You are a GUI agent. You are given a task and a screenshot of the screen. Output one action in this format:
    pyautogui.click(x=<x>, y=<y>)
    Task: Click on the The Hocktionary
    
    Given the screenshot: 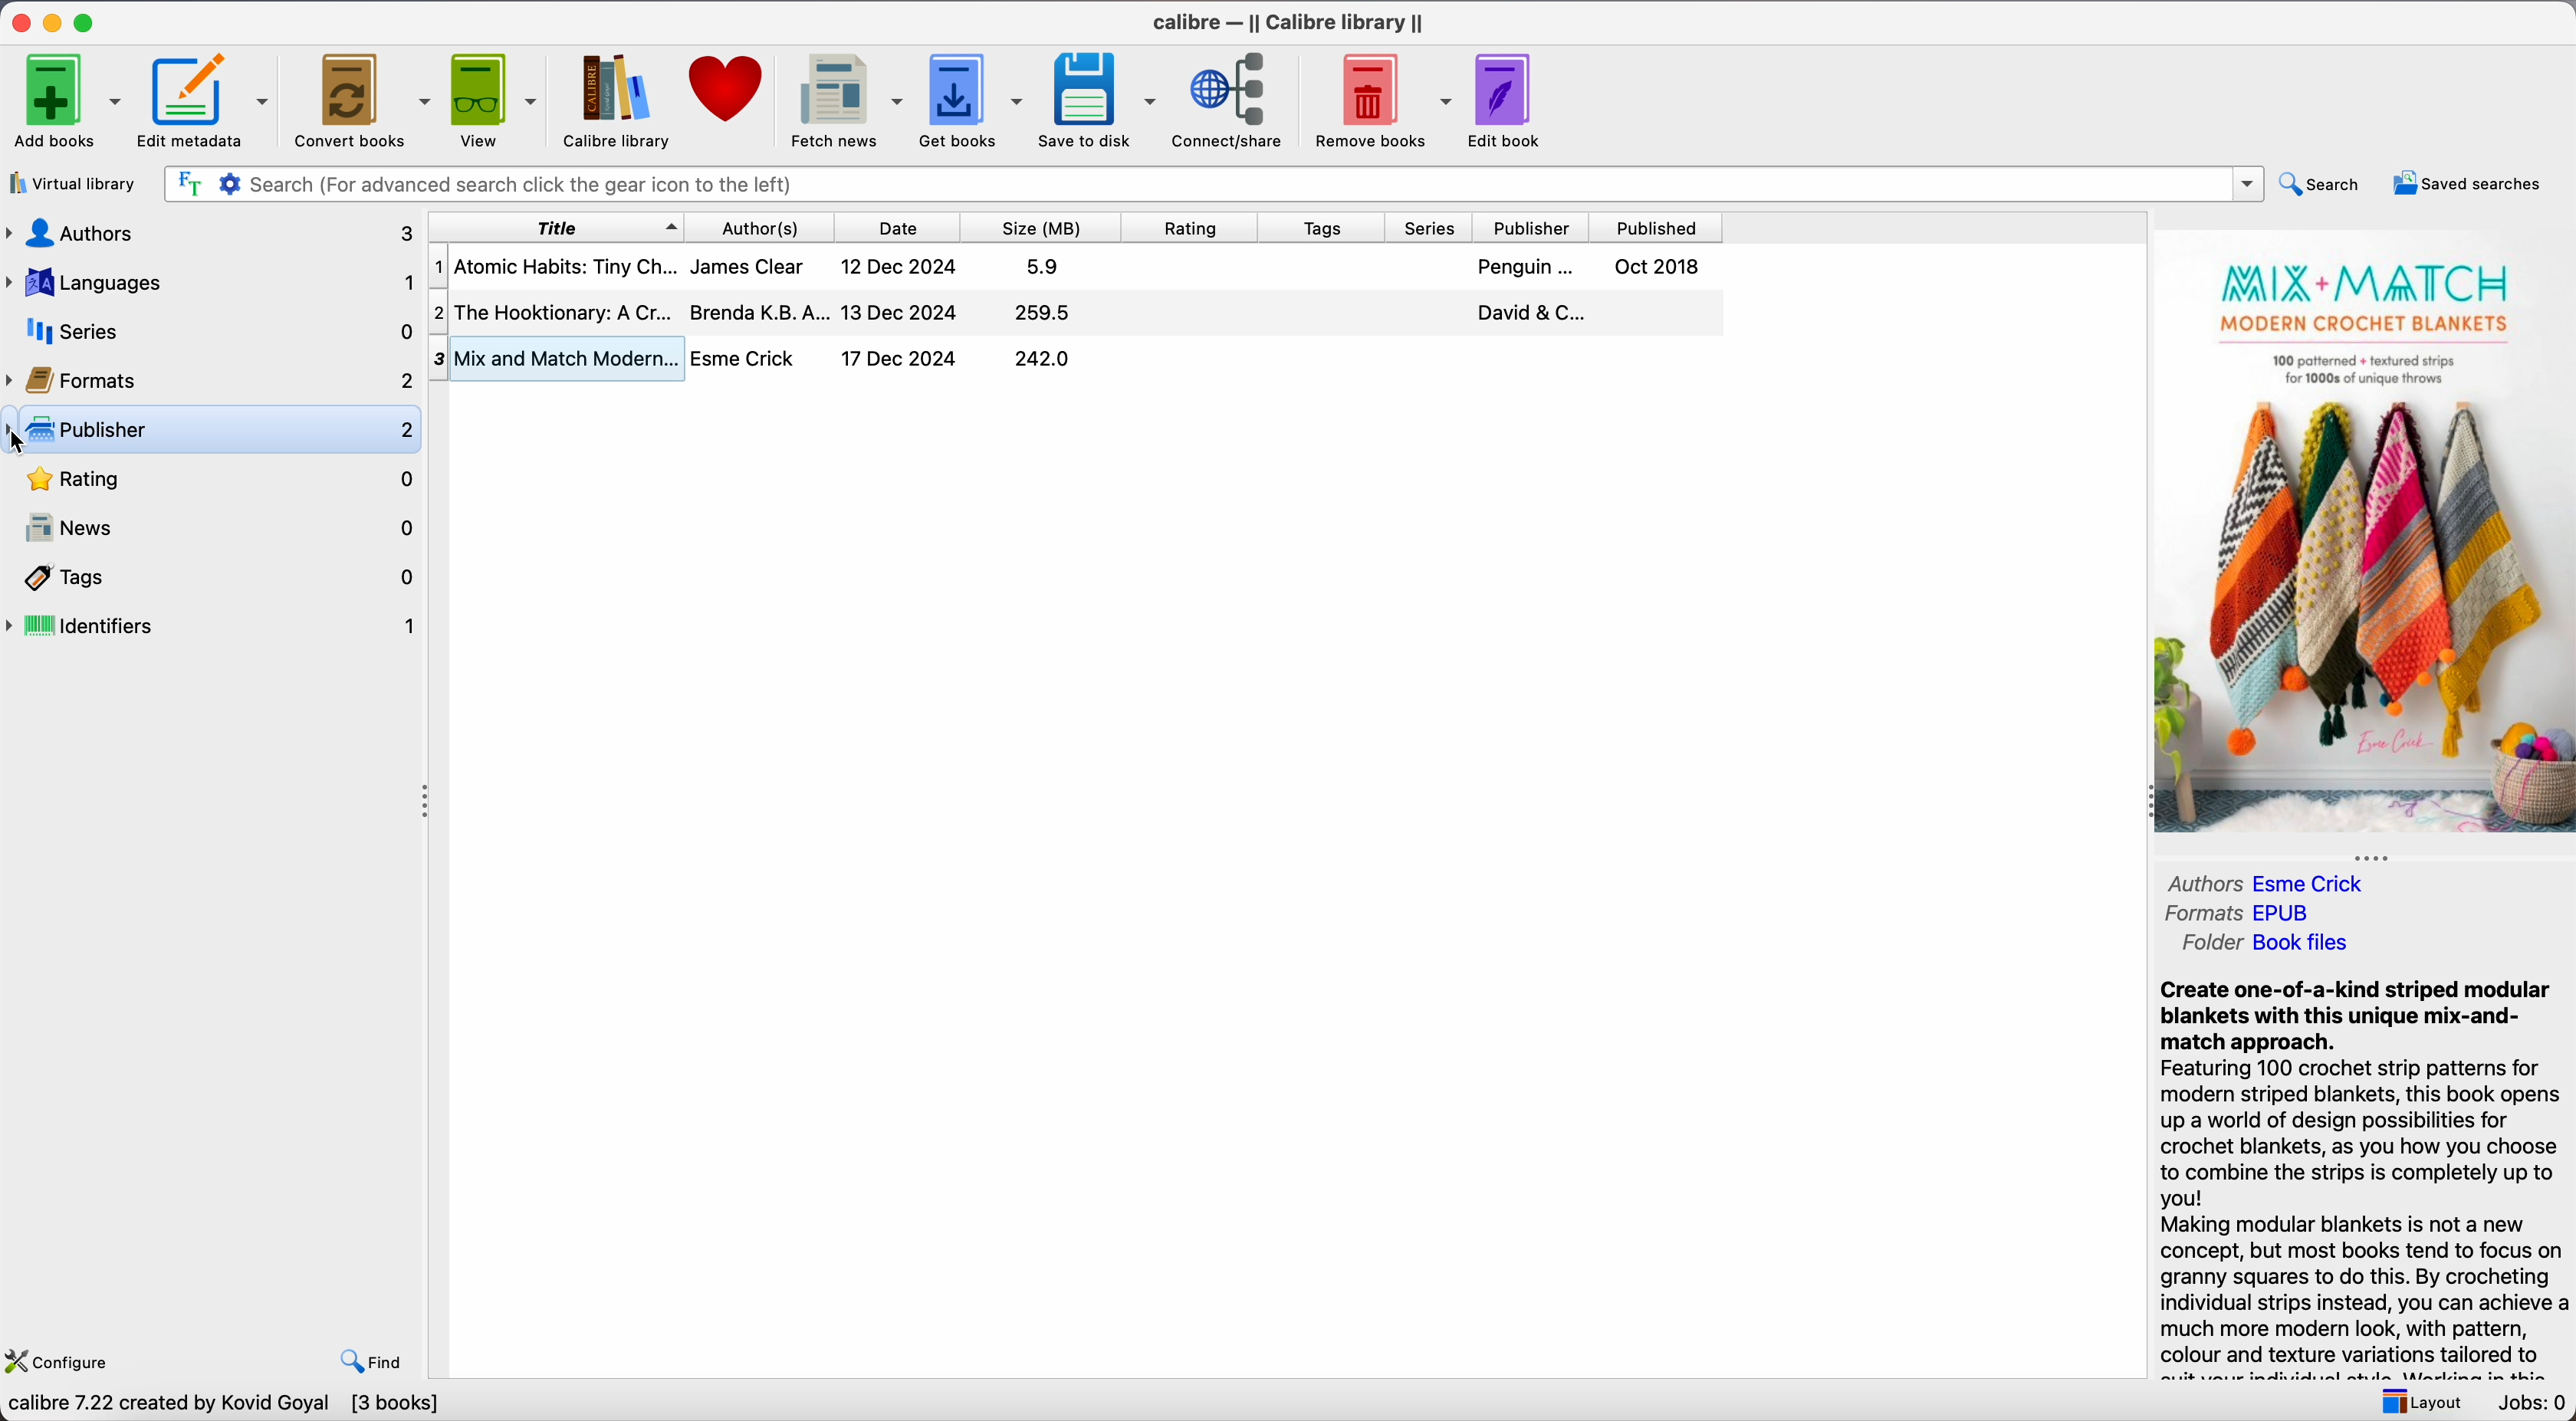 What is the action you would take?
    pyautogui.click(x=1074, y=309)
    